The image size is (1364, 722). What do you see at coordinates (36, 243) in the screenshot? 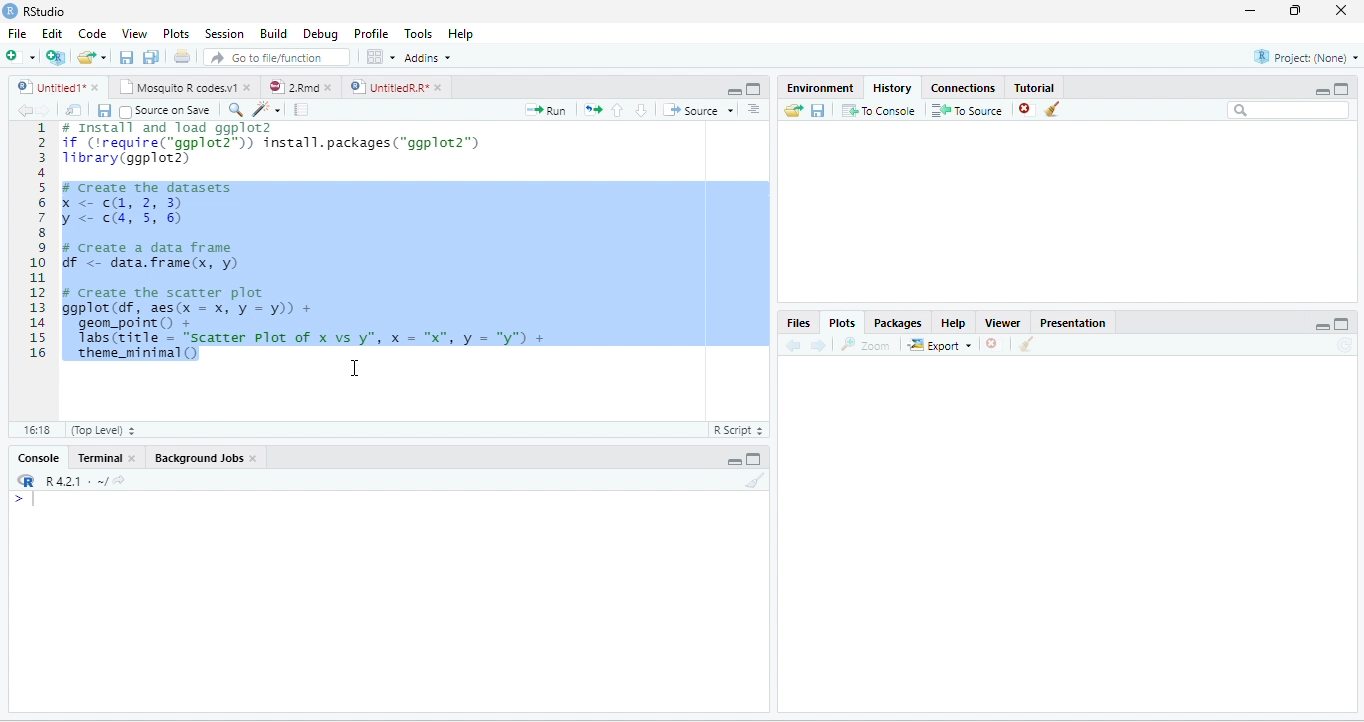
I see `Line numbers` at bounding box center [36, 243].